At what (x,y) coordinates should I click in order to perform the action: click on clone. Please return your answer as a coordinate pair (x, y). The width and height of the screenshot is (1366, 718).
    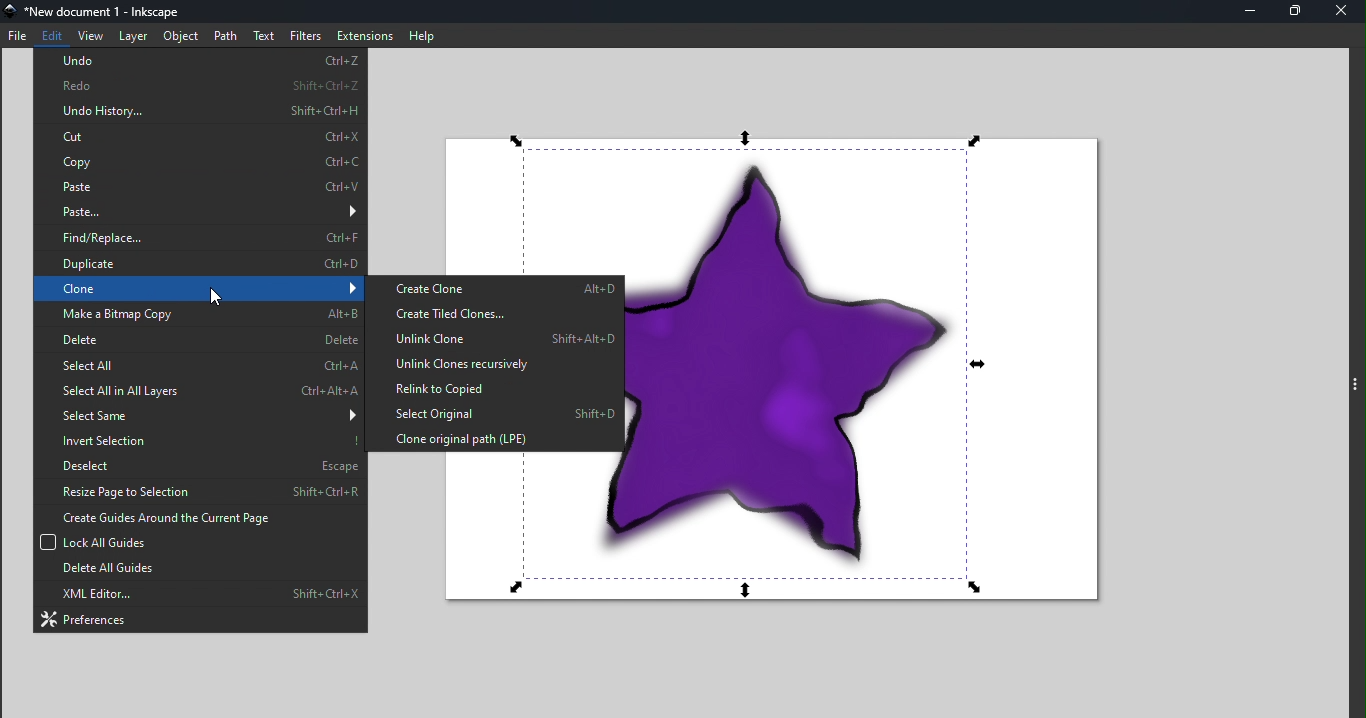
    Looking at the image, I should click on (198, 289).